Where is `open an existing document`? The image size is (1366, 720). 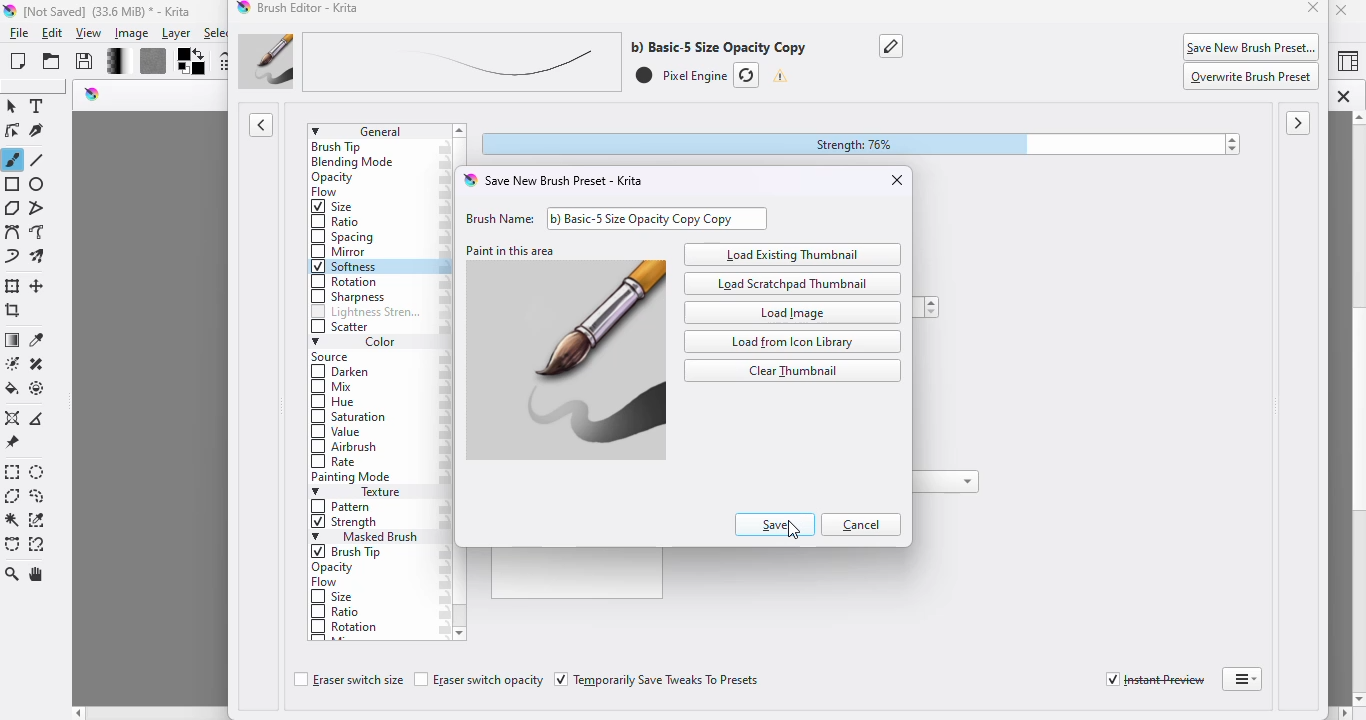 open an existing document is located at coordinates (52, 61).